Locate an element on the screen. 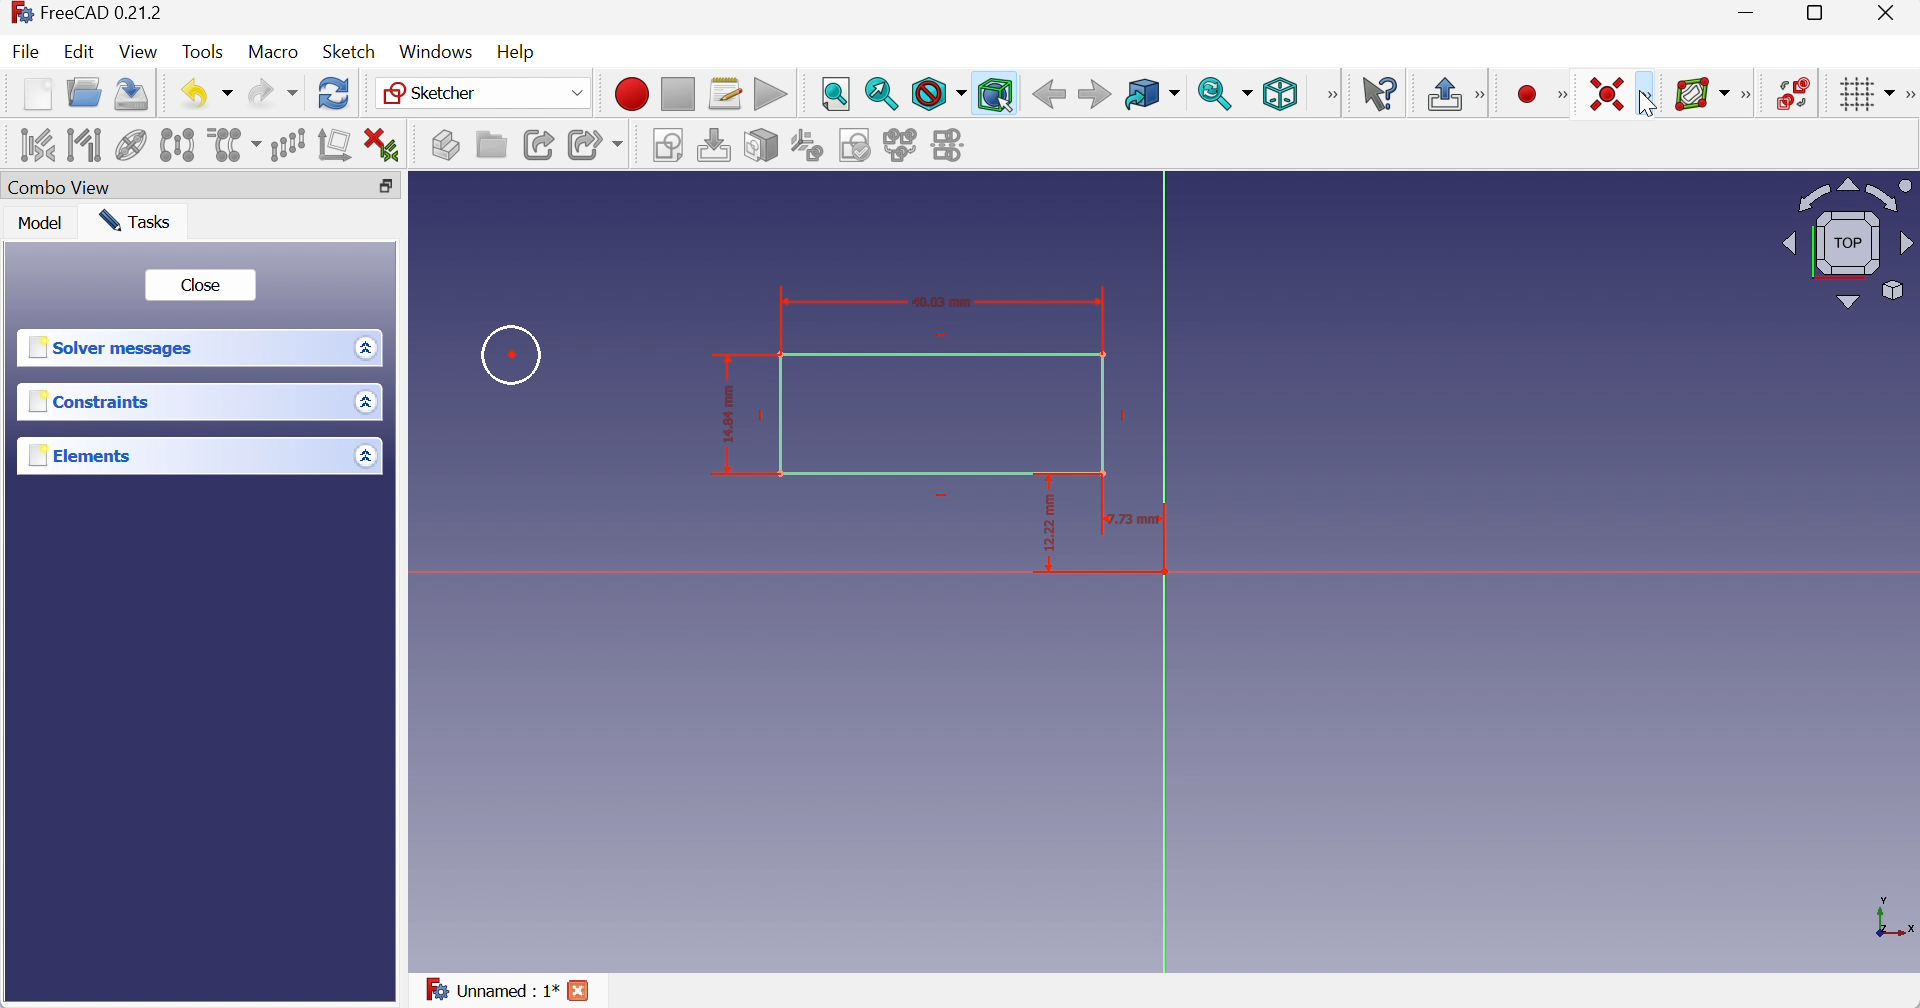 The image size is (1920, 1008). Edit sketch is located at coordinates (717, 146).